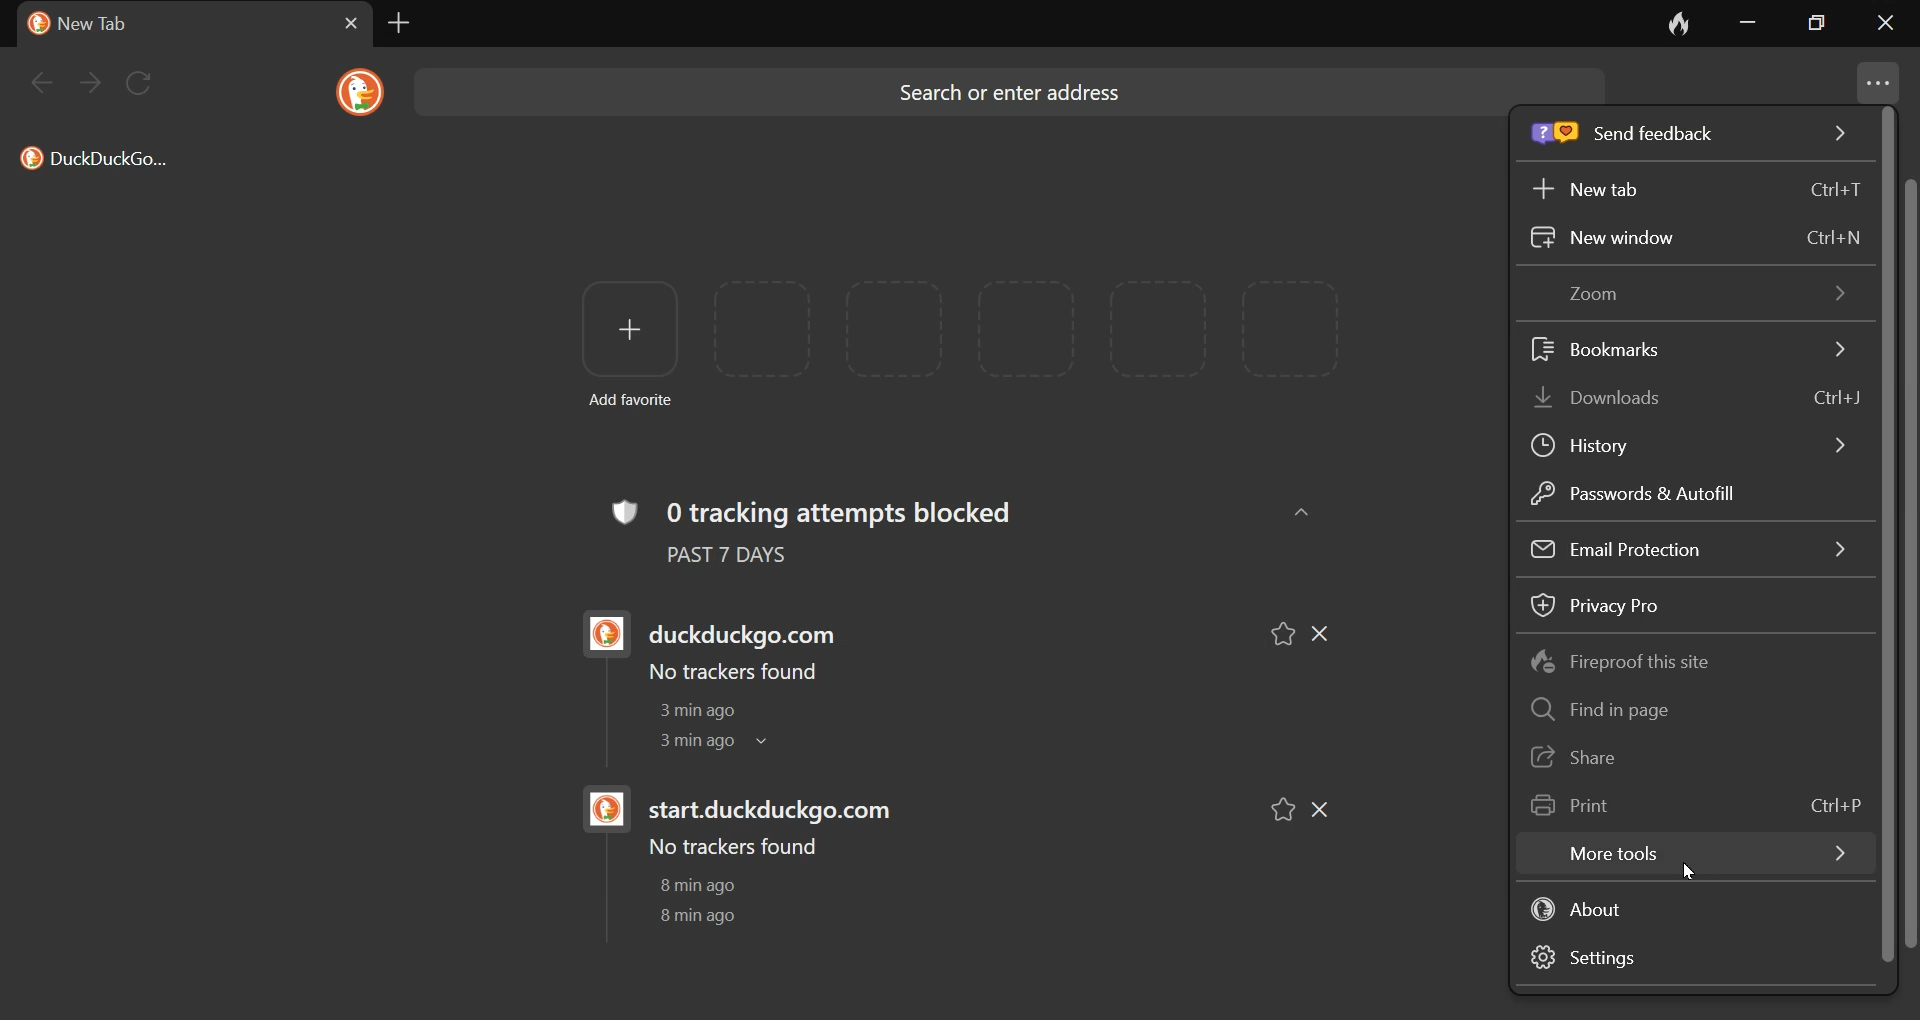 The width and height of the screenshot is (1920, 1020). Describe the element at coordinates (1682, 546) in the screenshot. I see `Email Protection` at that location.